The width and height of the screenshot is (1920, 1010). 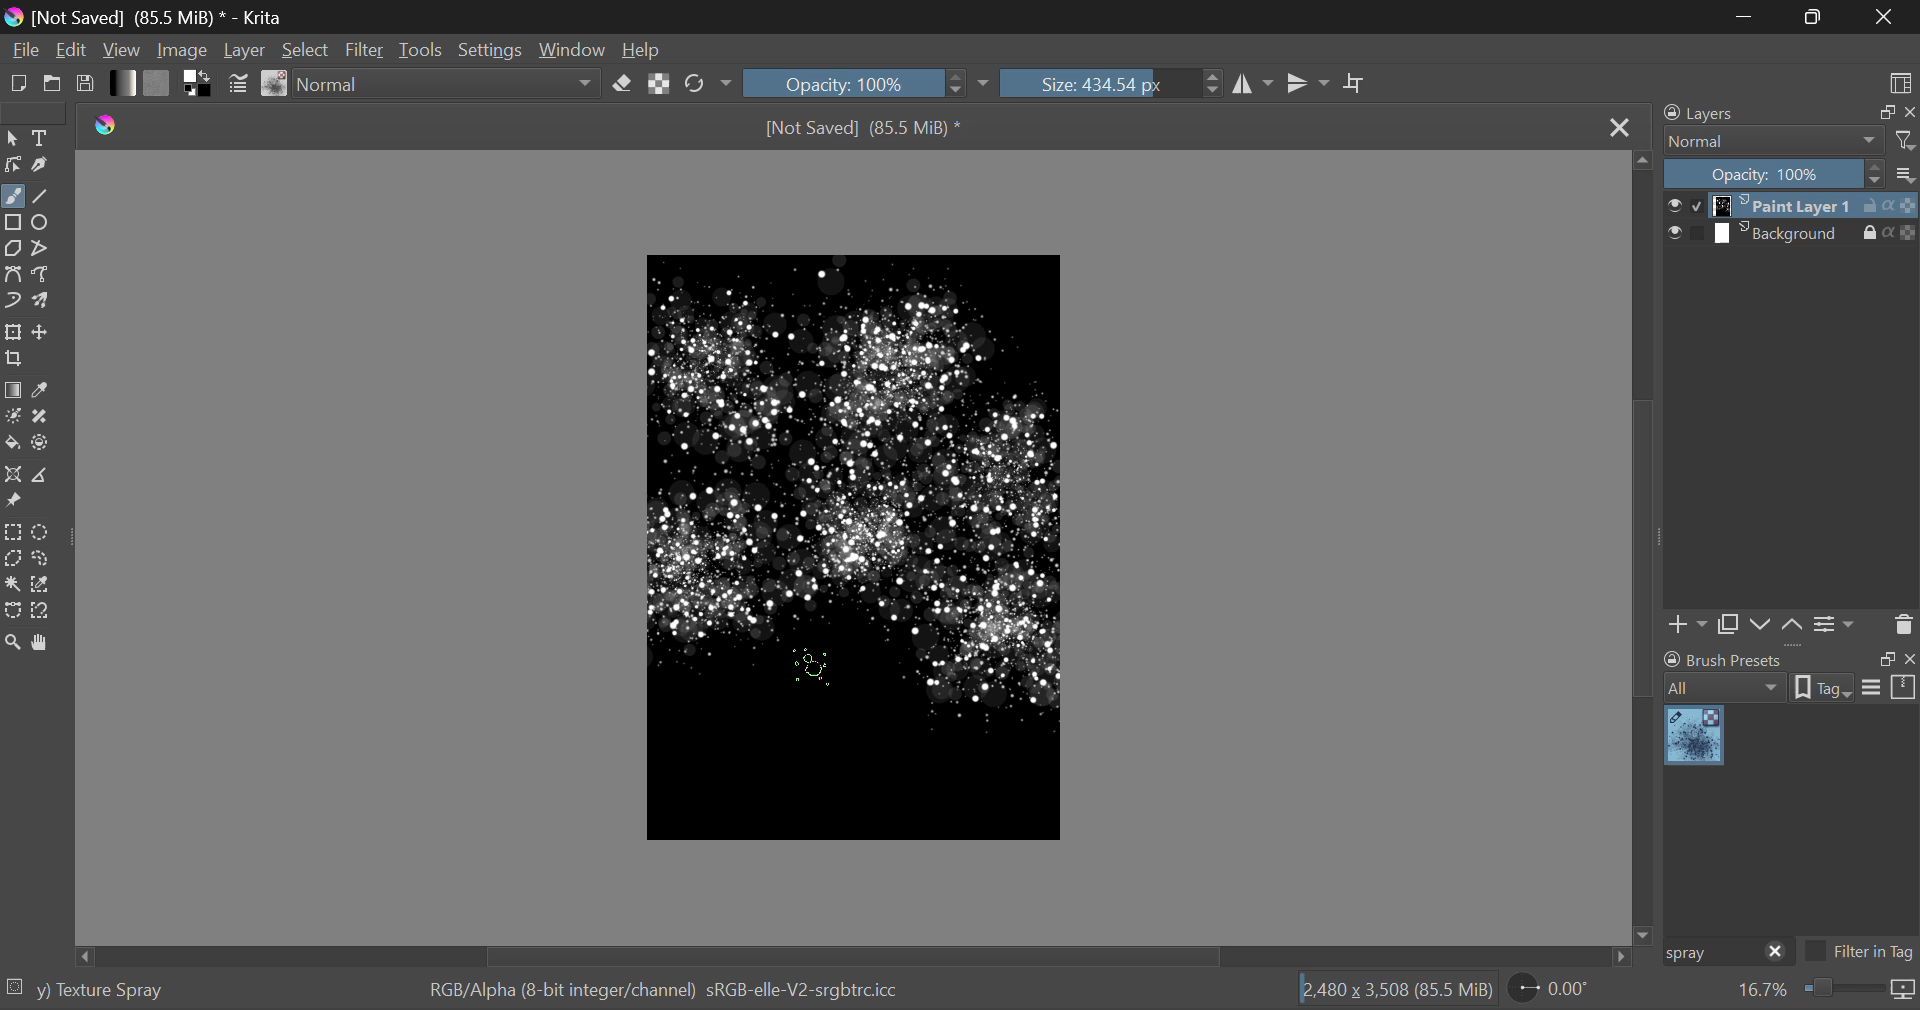 I want to click on checkbox, so click(x=1684, y=205).